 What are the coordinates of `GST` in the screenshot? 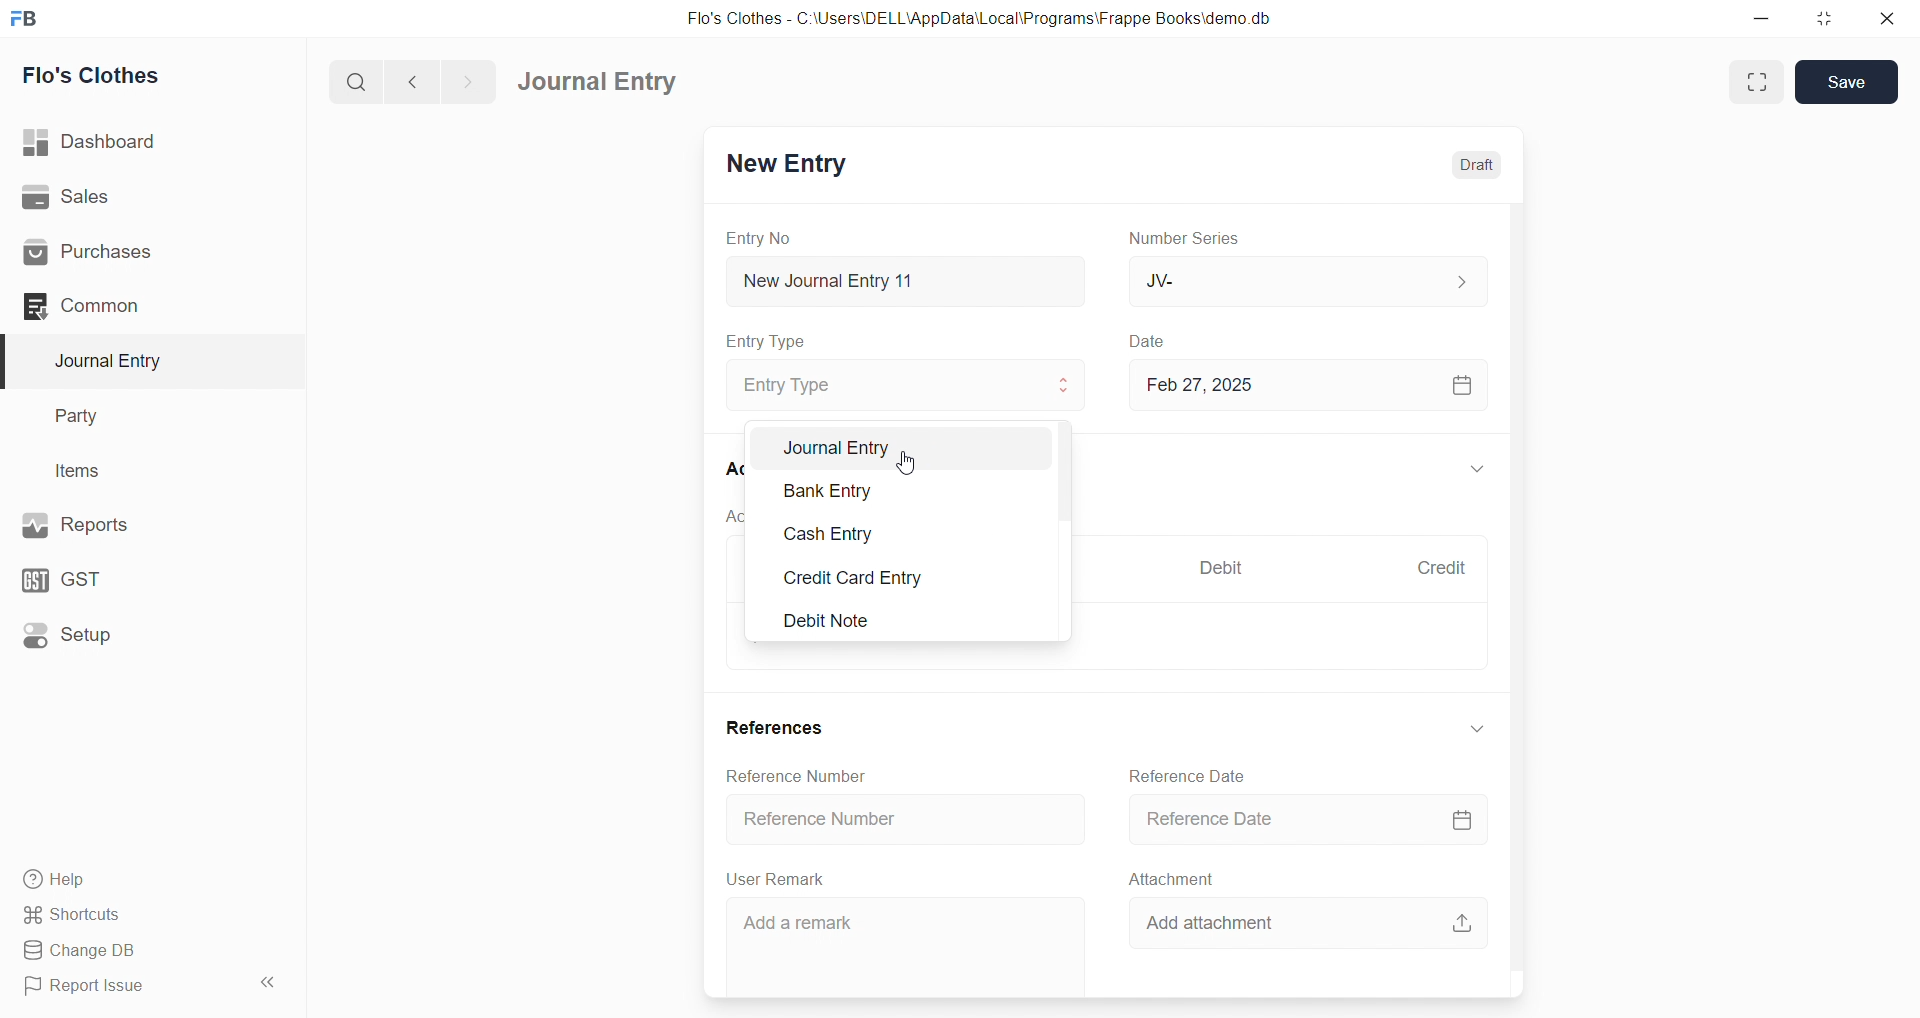 It's located at (109, 580).